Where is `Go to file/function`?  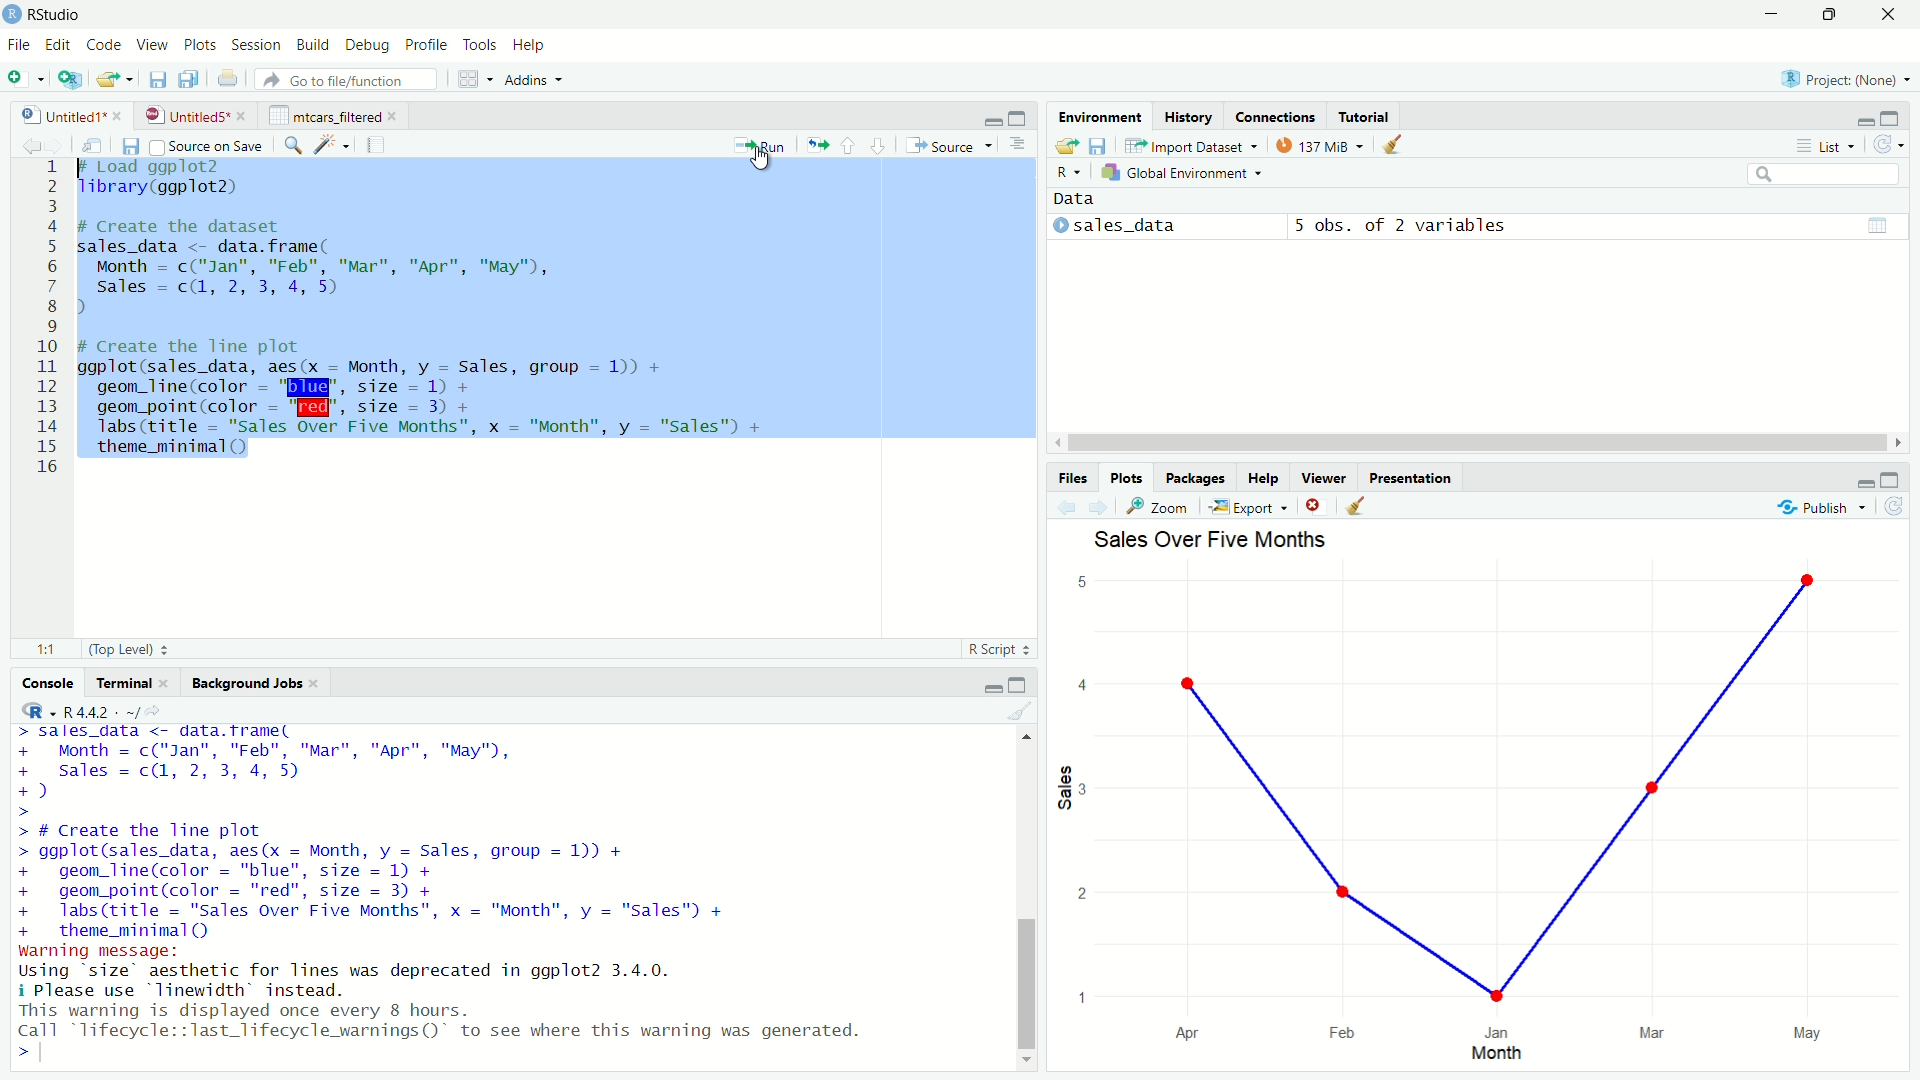
Go to file/function is located at coordinates (345, 79).